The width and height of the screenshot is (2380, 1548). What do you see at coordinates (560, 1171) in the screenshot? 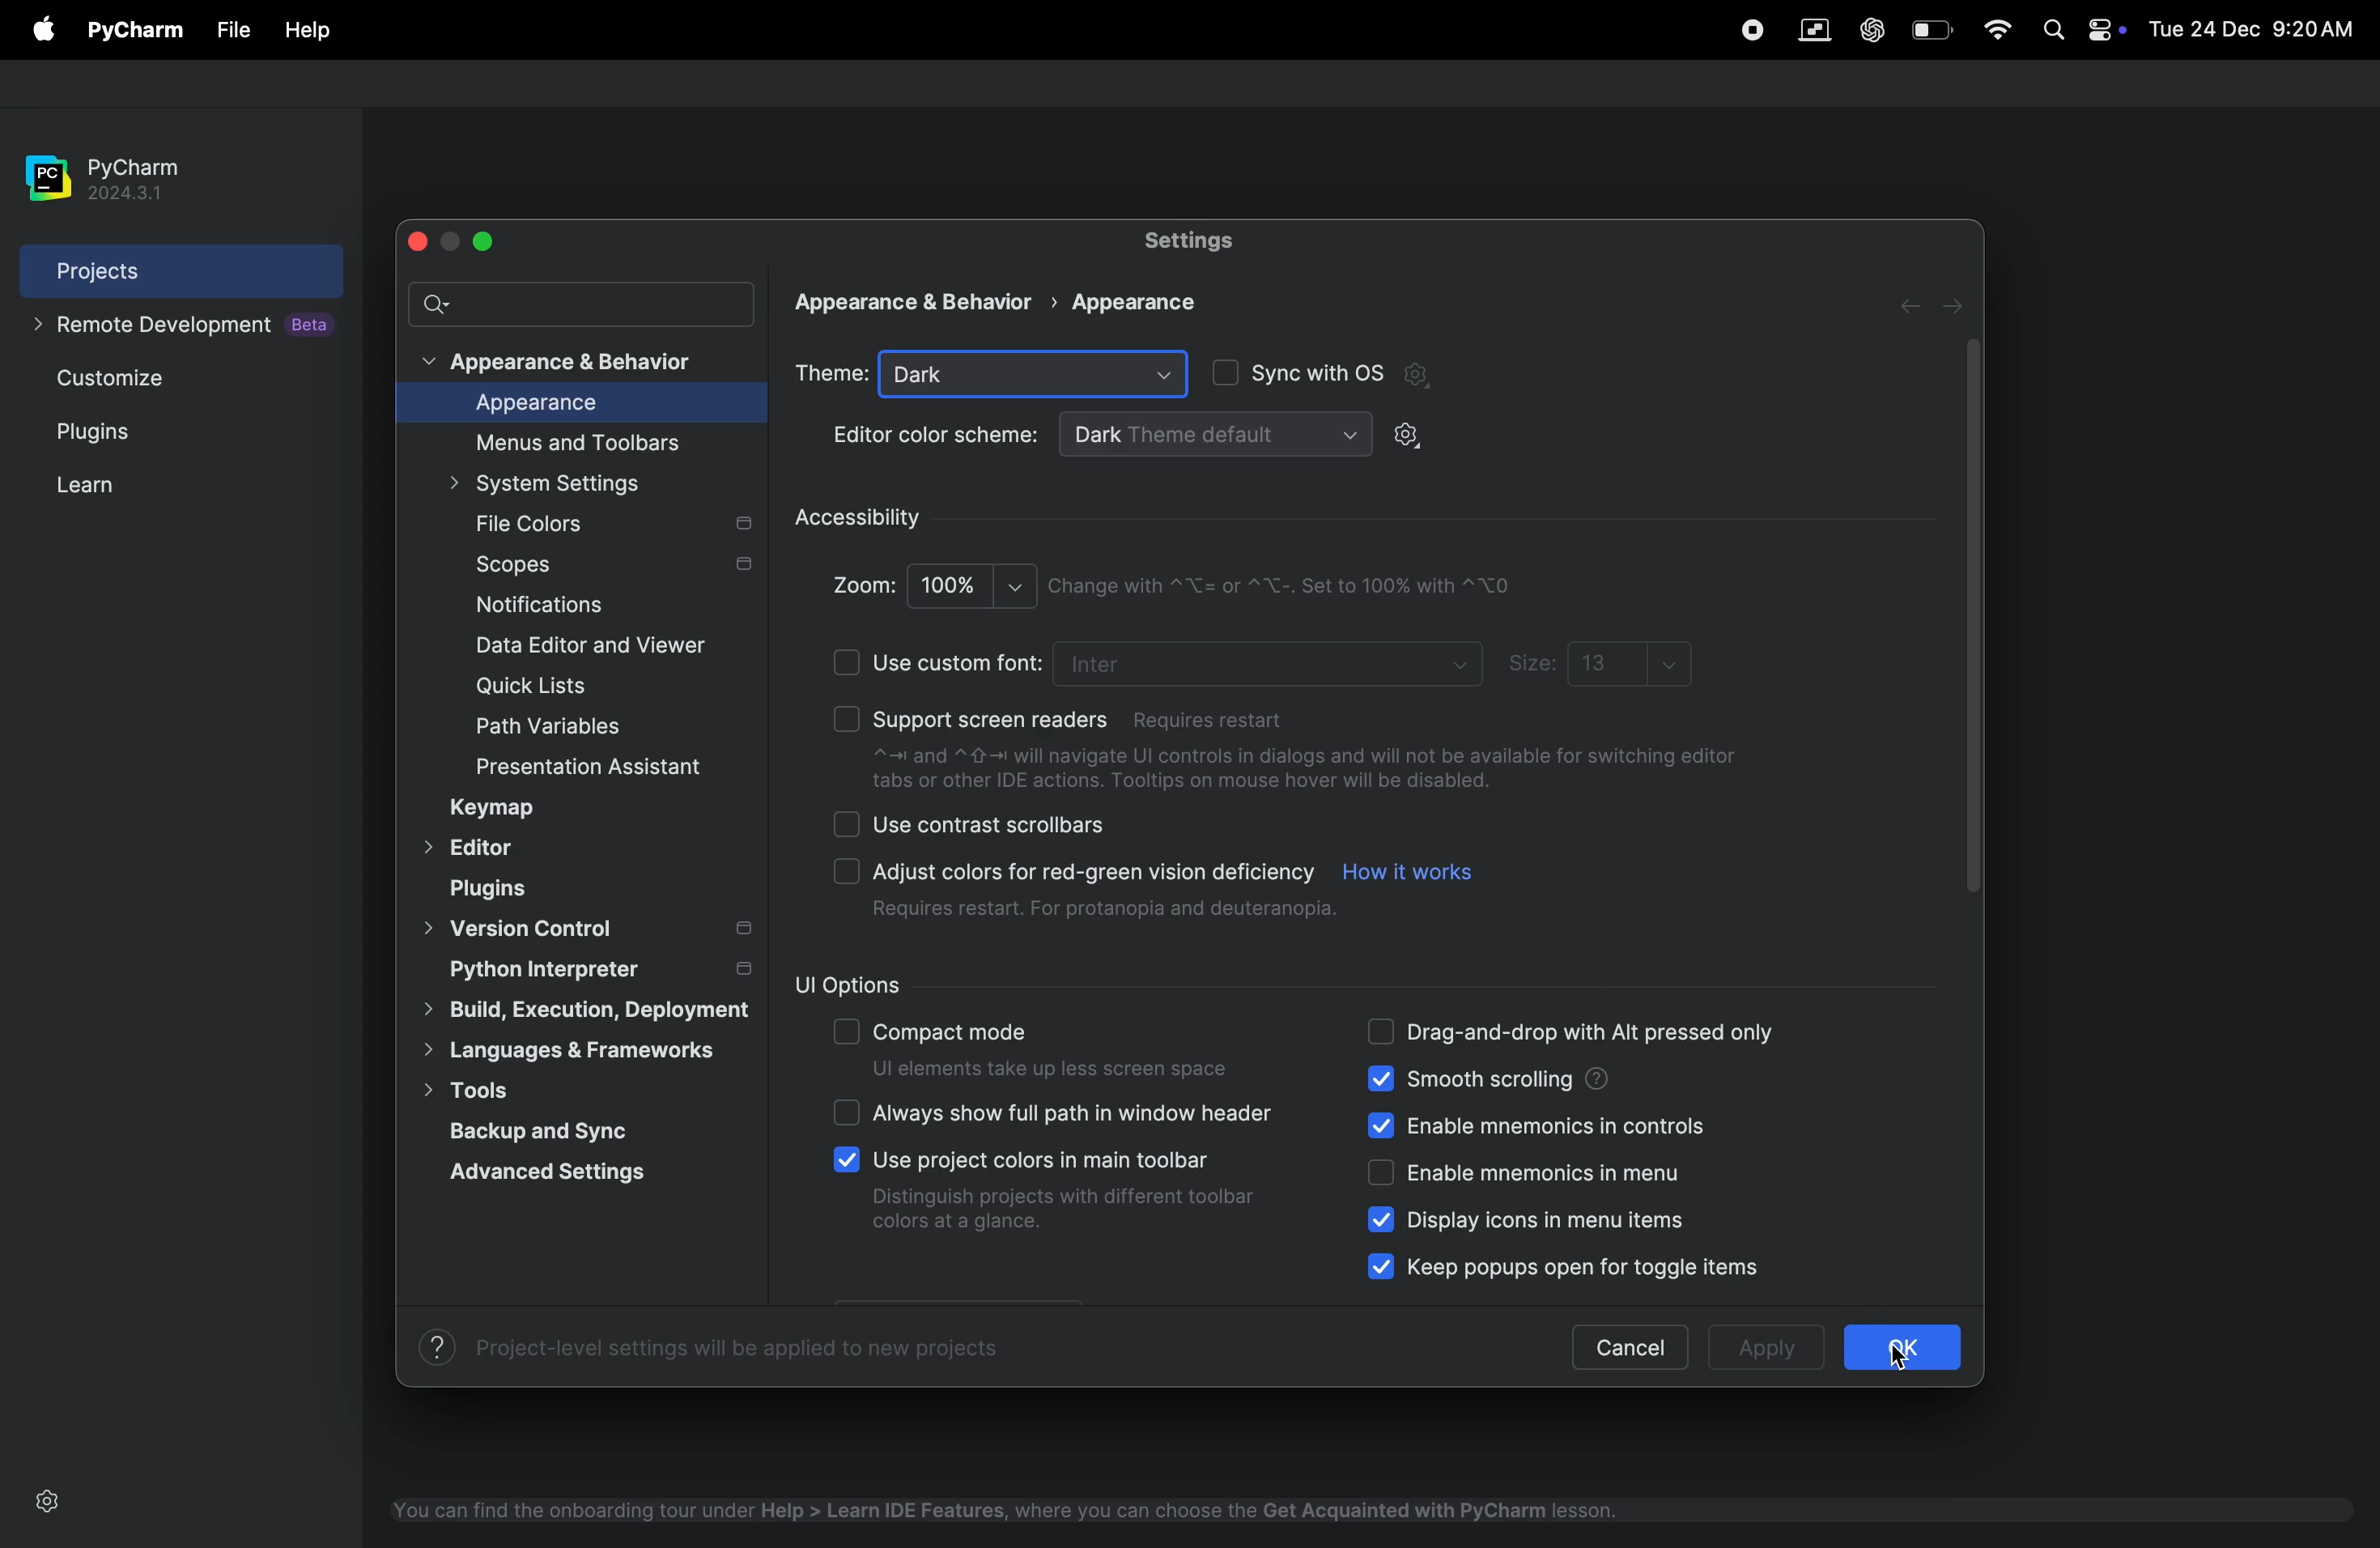
I see `advance settings` at bounding box center [560, 1171].